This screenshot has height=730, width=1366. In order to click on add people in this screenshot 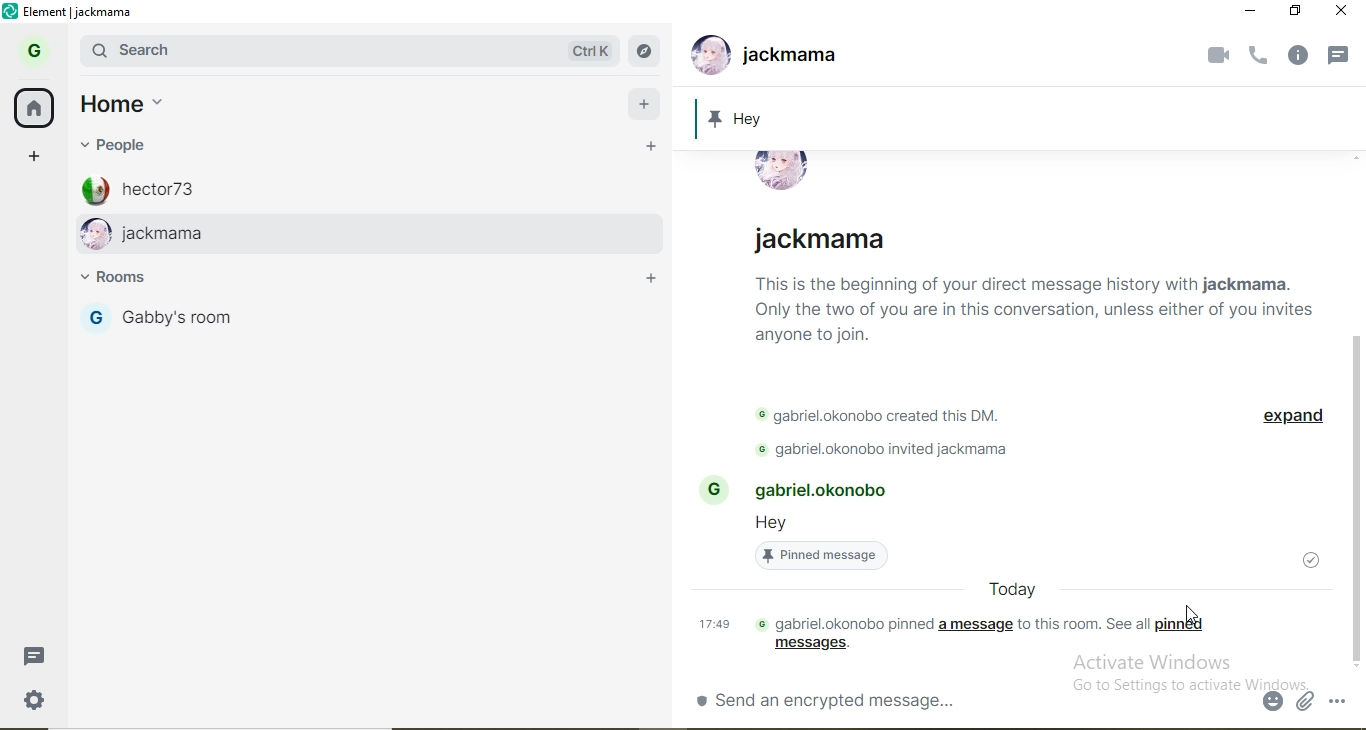, I will do `click(652, 148)`.